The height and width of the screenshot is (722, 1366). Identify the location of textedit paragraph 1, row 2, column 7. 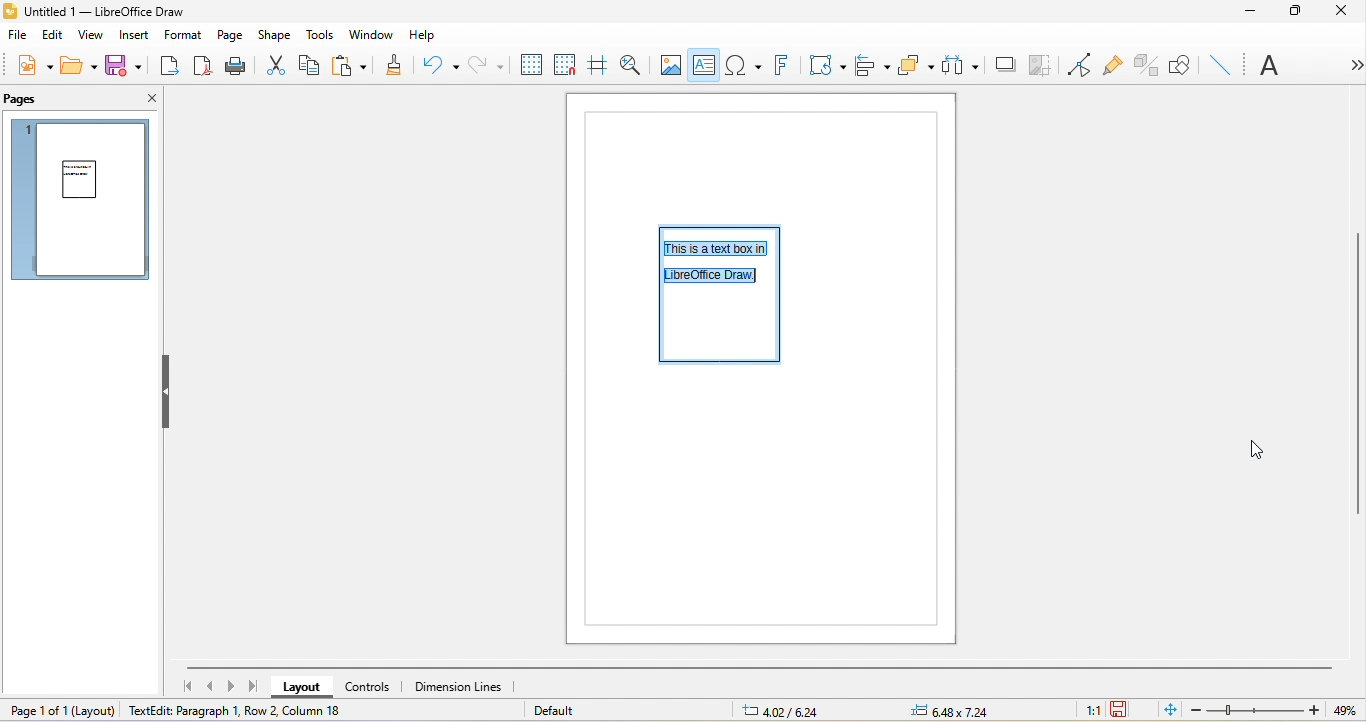
(239, 710).